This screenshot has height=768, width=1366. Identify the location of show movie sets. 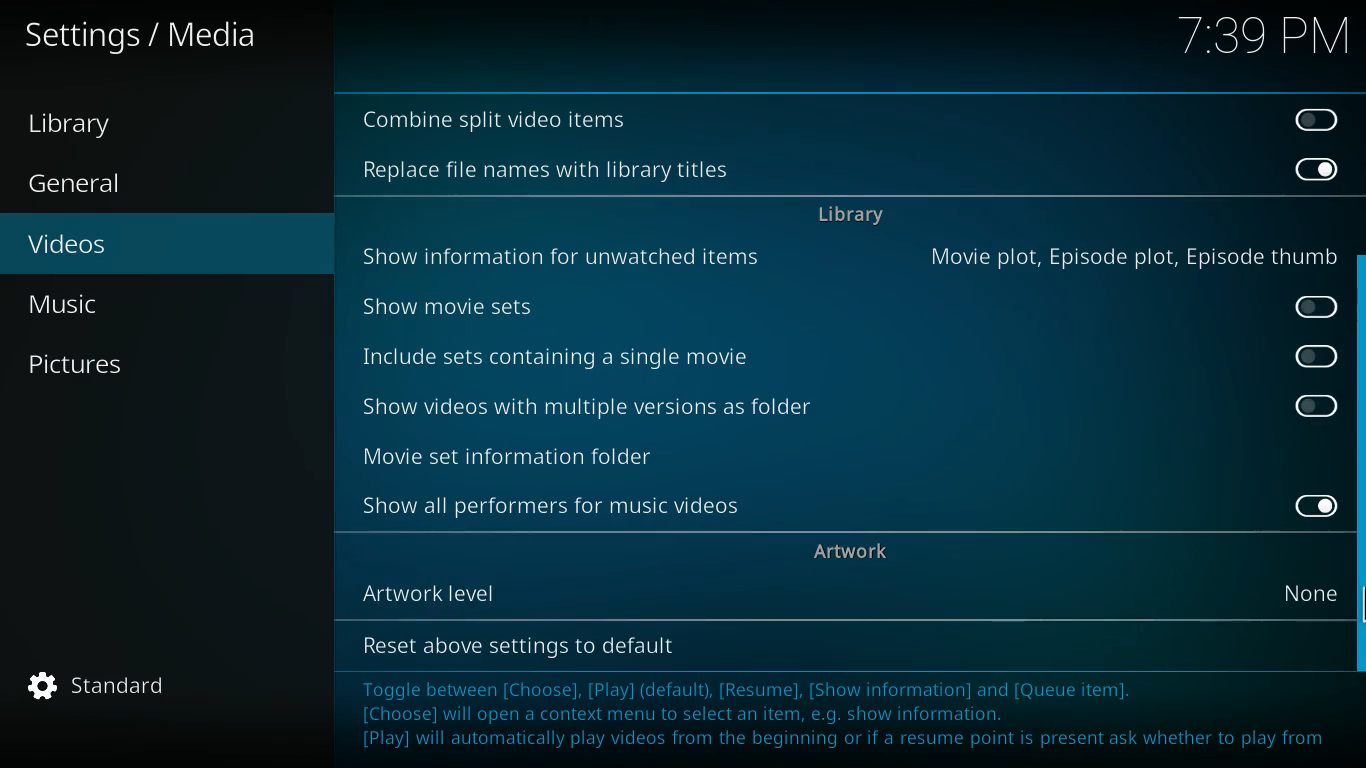
(502, 303).